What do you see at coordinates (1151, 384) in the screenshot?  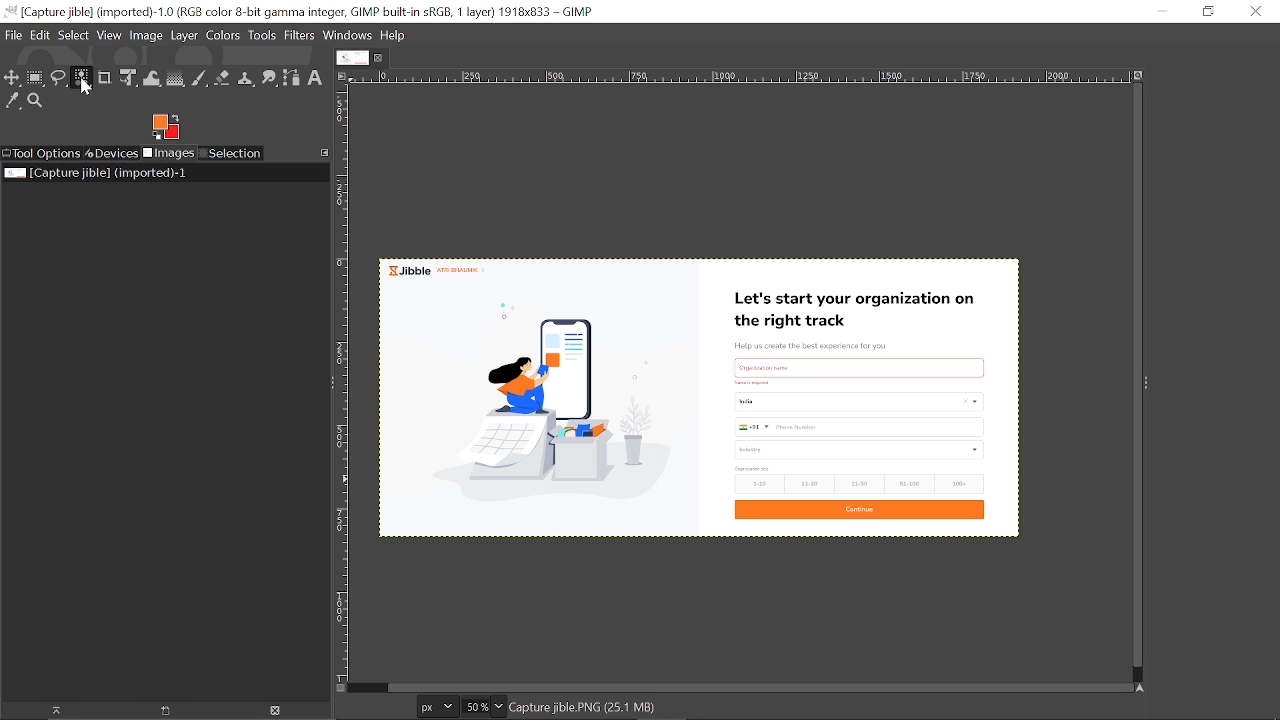 I see `Sidebar menu` at bounding box center [1151, 384].